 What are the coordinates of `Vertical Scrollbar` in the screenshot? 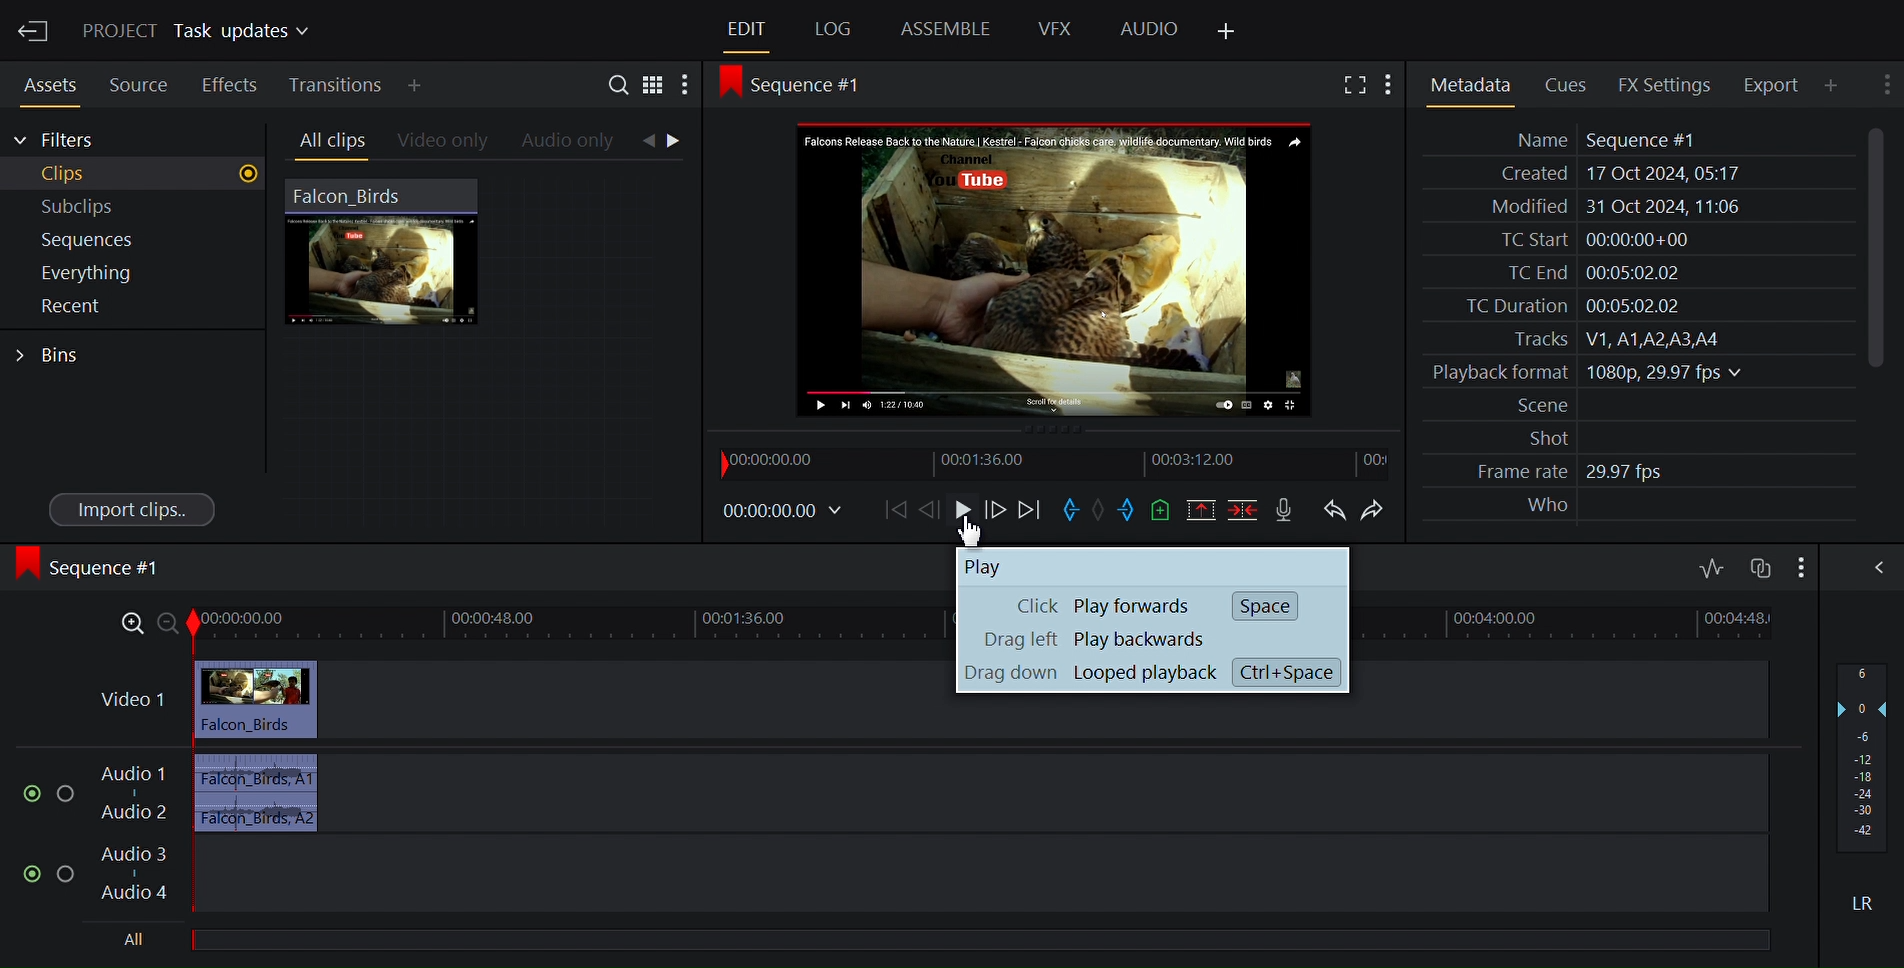 It's located at (1870, 248).